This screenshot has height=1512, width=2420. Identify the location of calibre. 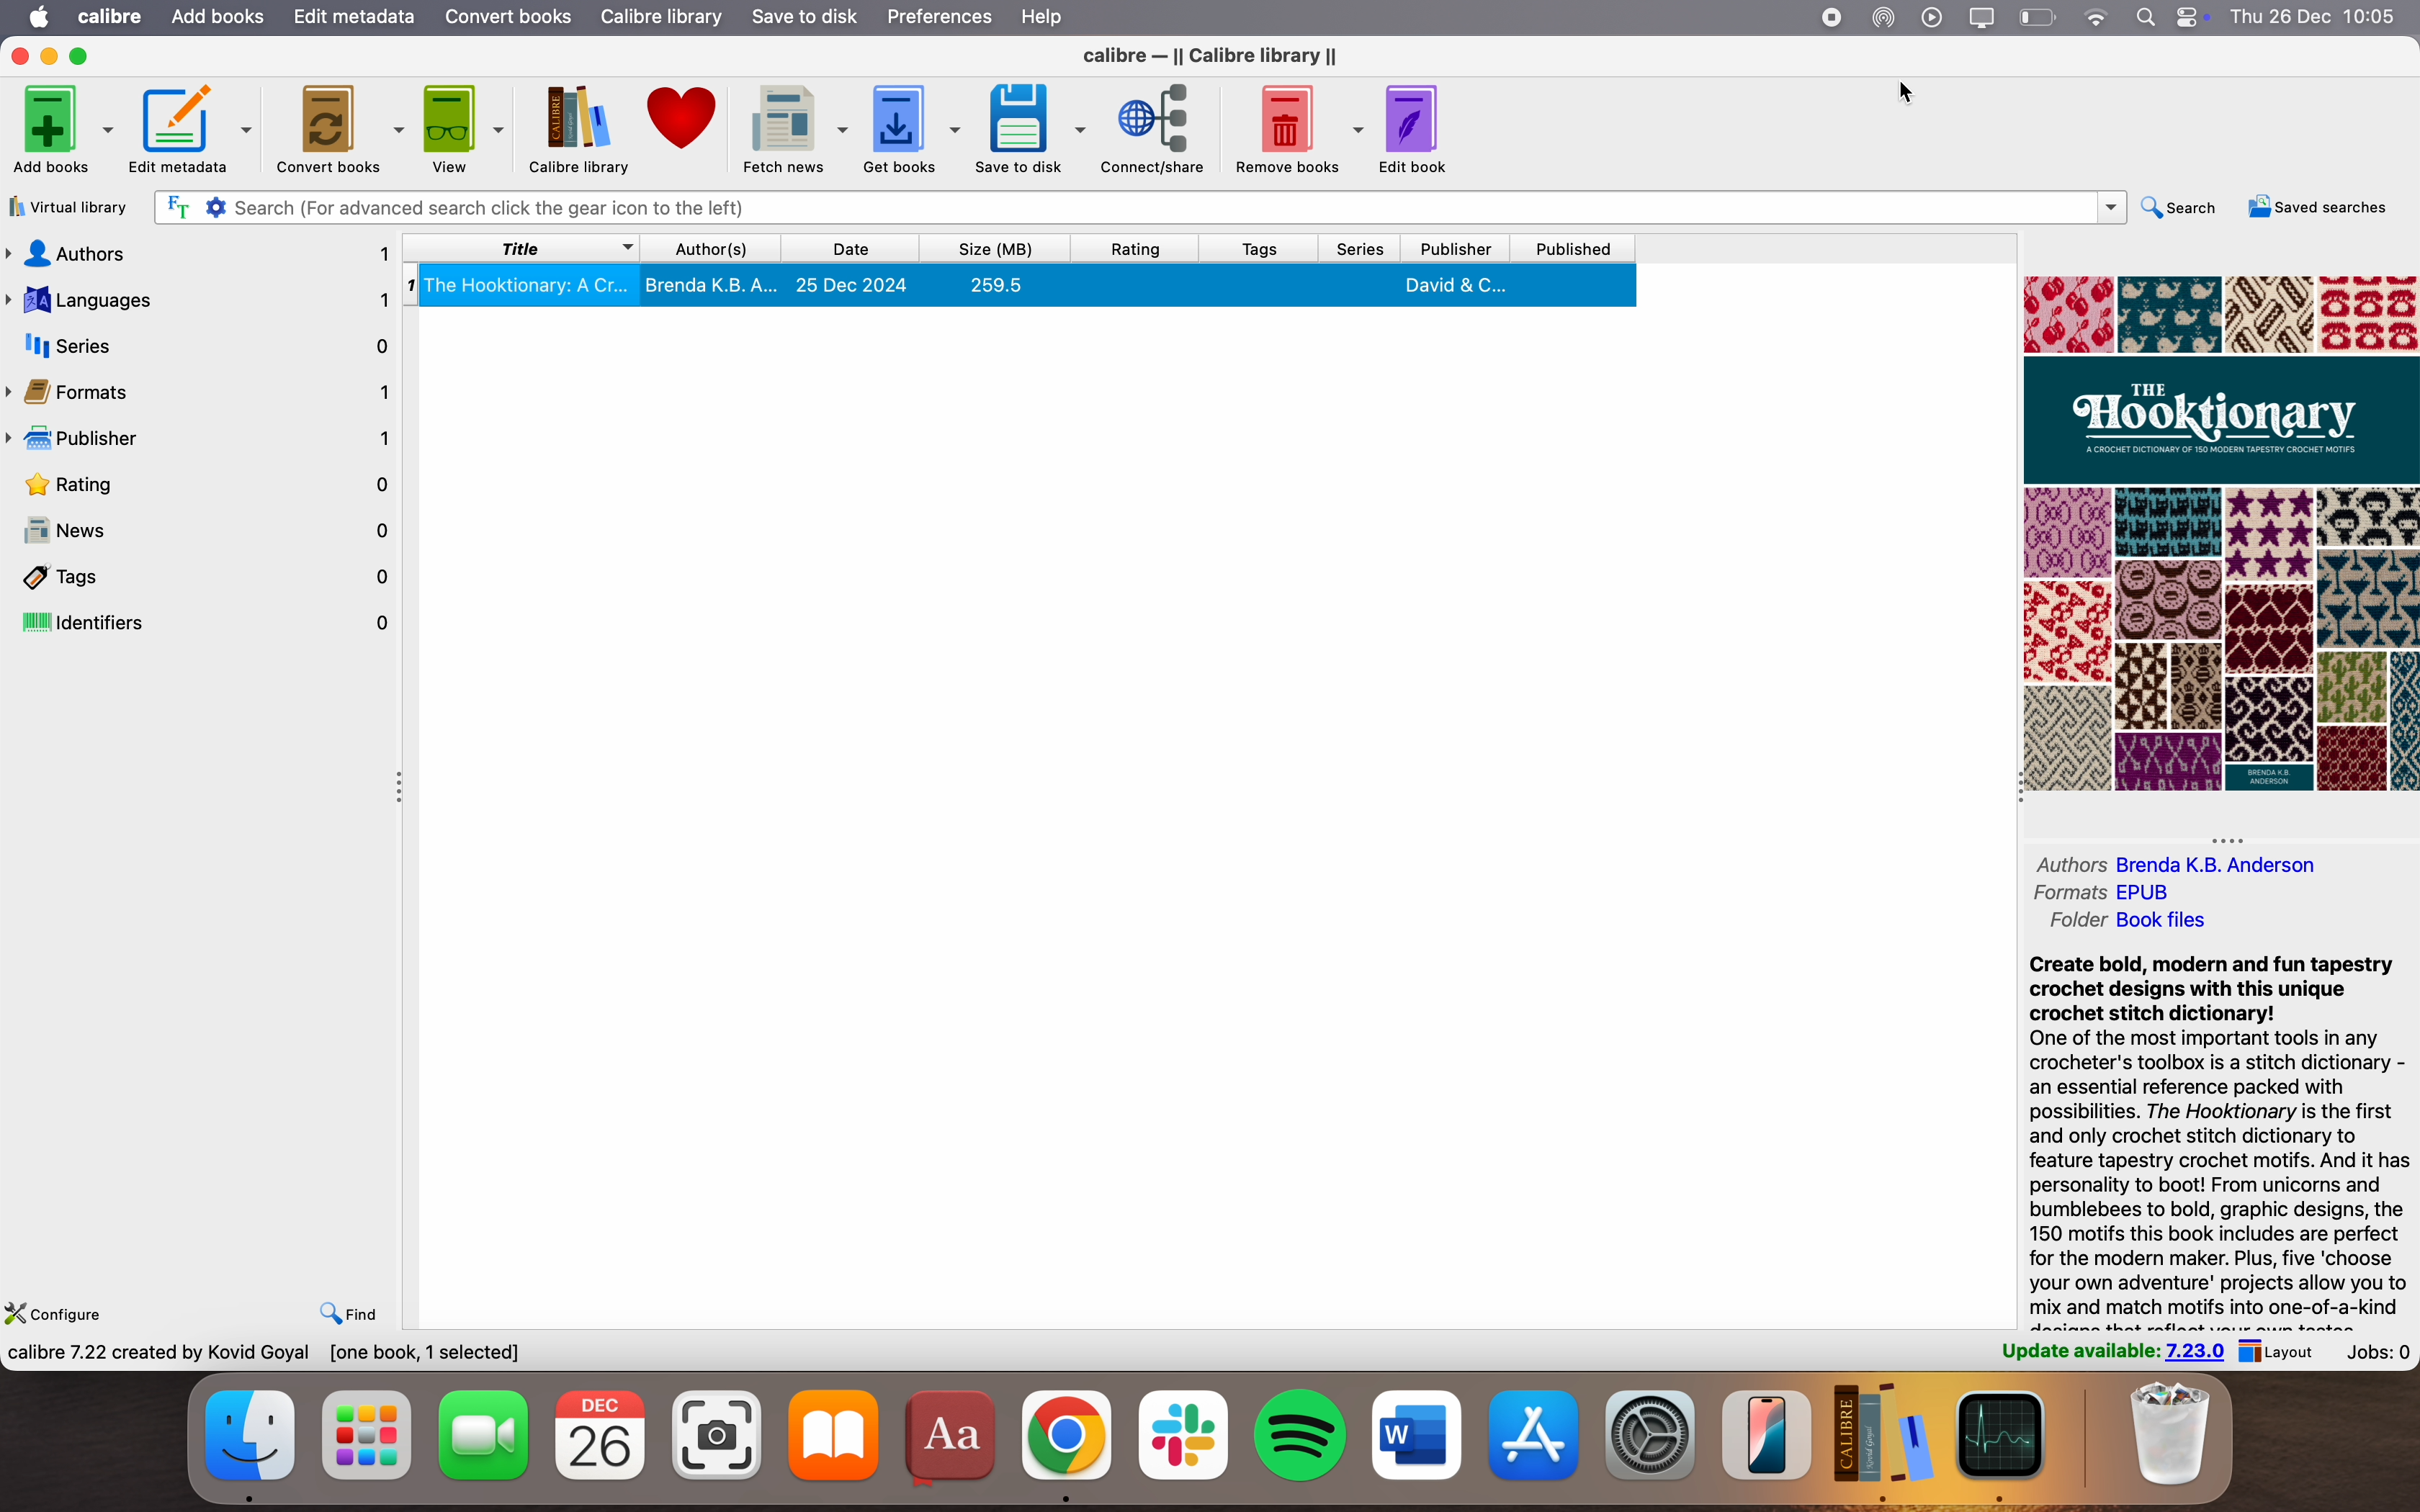
(114, 15).